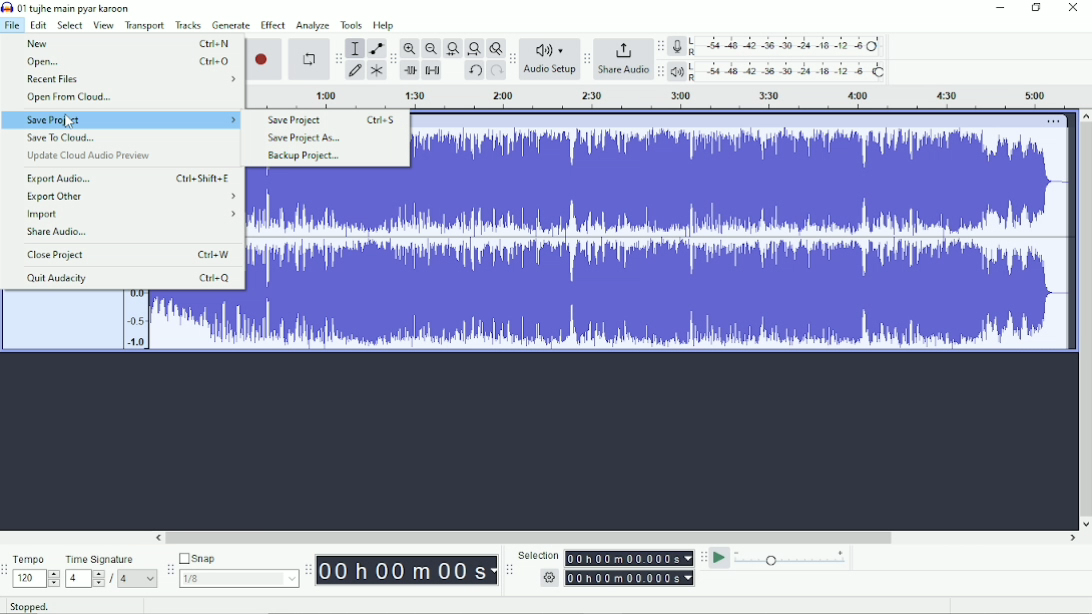 This screenshot has height=614, width=1092. I want to click on Save To Cloud, so click(65, 138).